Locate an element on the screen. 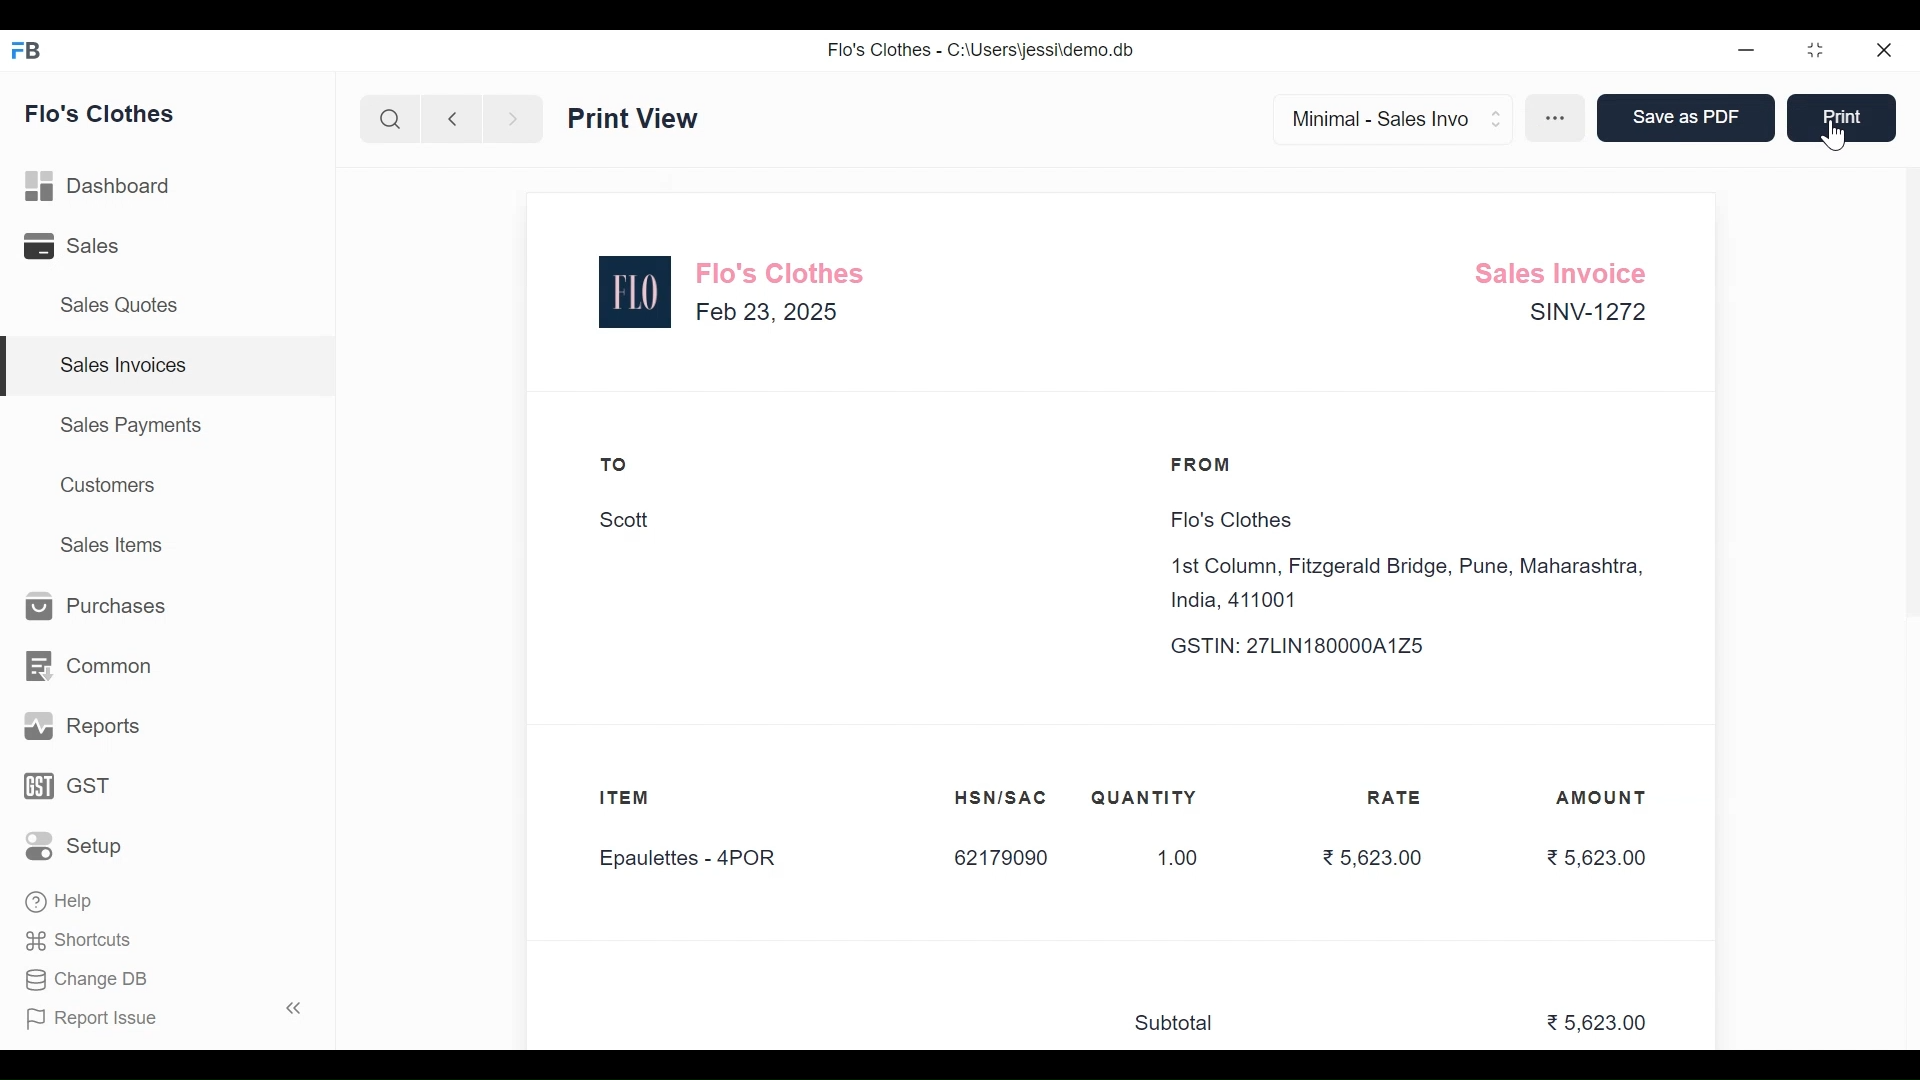 This screenshot has width=1920, height=1080. Common is located at coordinates (90, 665).